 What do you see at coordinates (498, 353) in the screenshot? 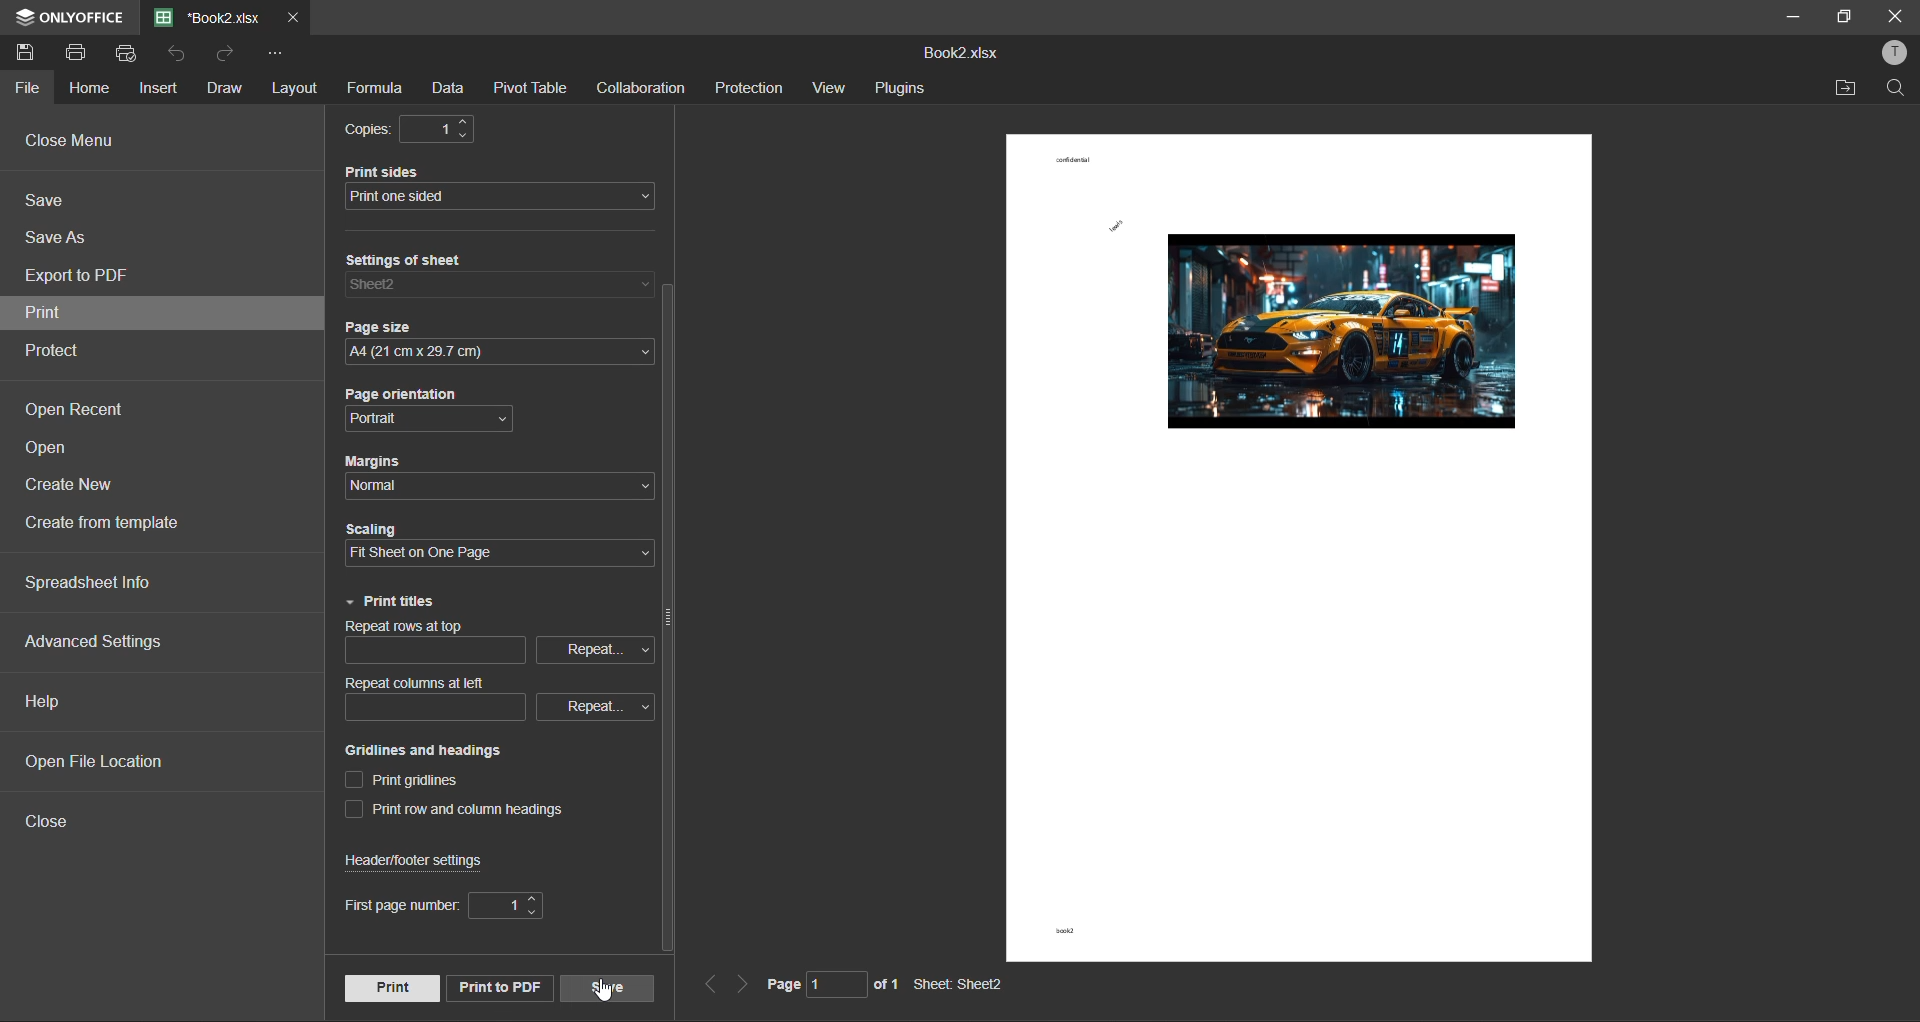
I see `page size` at bounding box center [498, 353].